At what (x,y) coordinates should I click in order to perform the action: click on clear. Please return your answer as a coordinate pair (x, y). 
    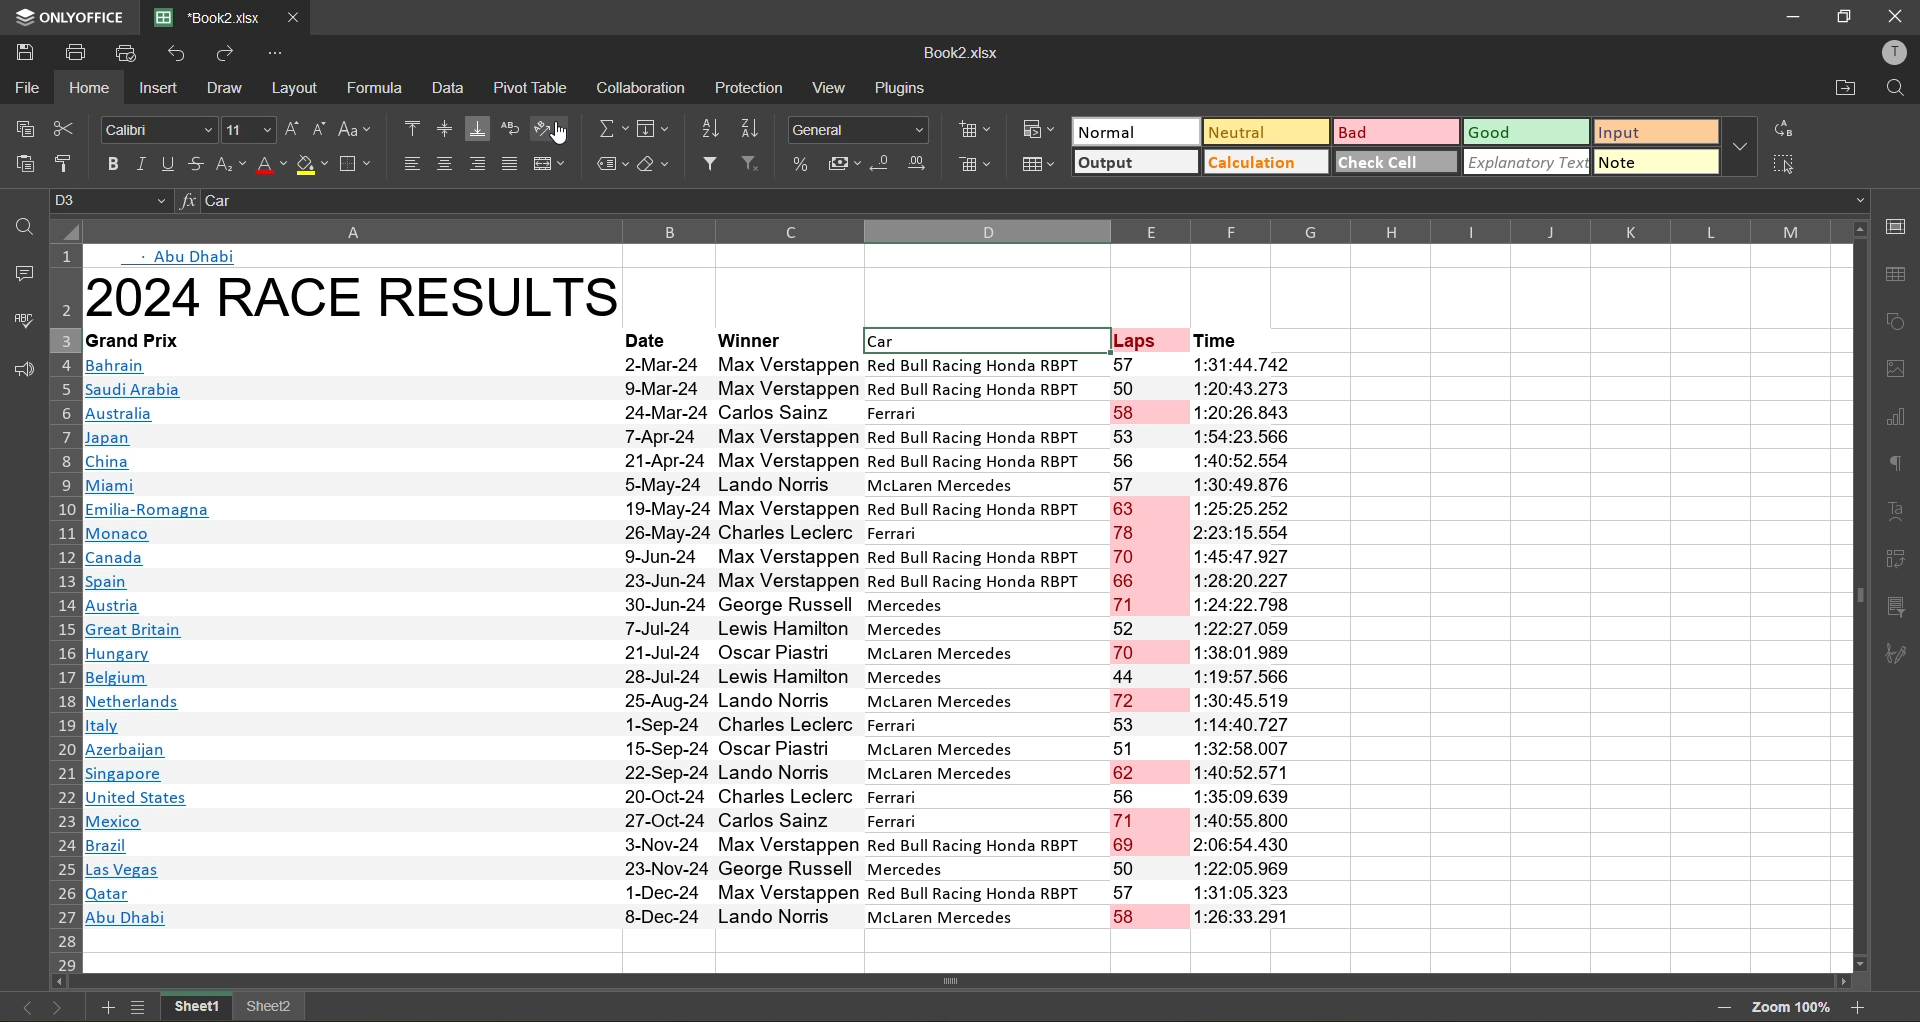
    Looking at the image, I should click on (660, 167).